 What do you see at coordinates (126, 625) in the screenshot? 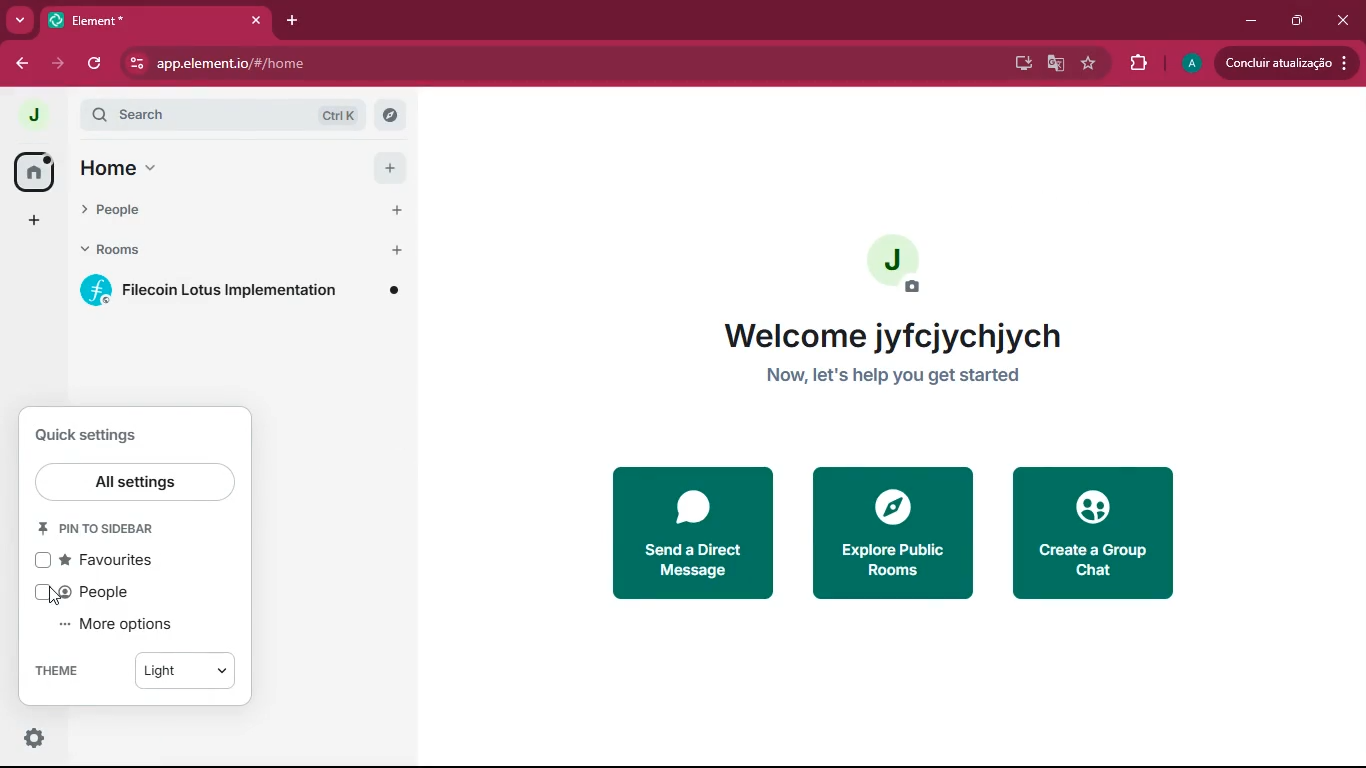
I see `more options` at bounding box center [126, 625].